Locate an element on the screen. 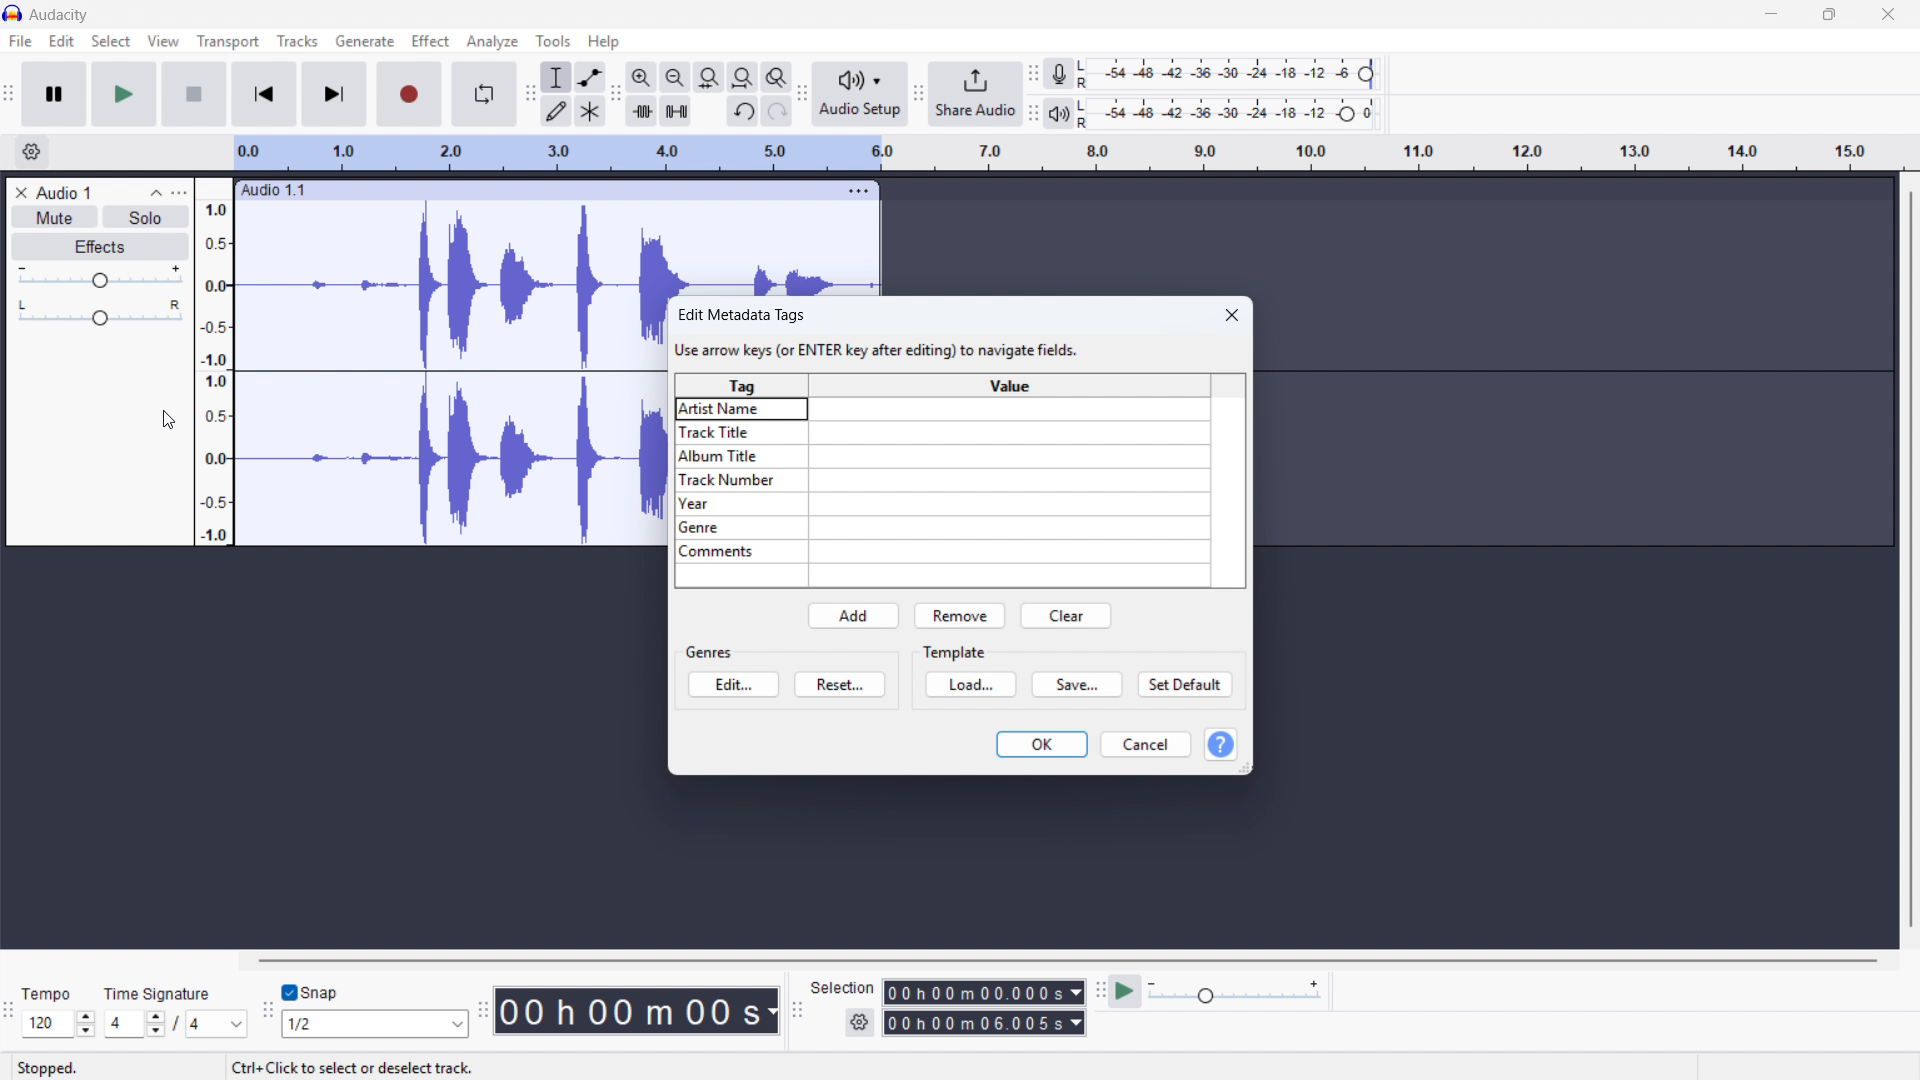  edit is located at coordinates (62, 41).